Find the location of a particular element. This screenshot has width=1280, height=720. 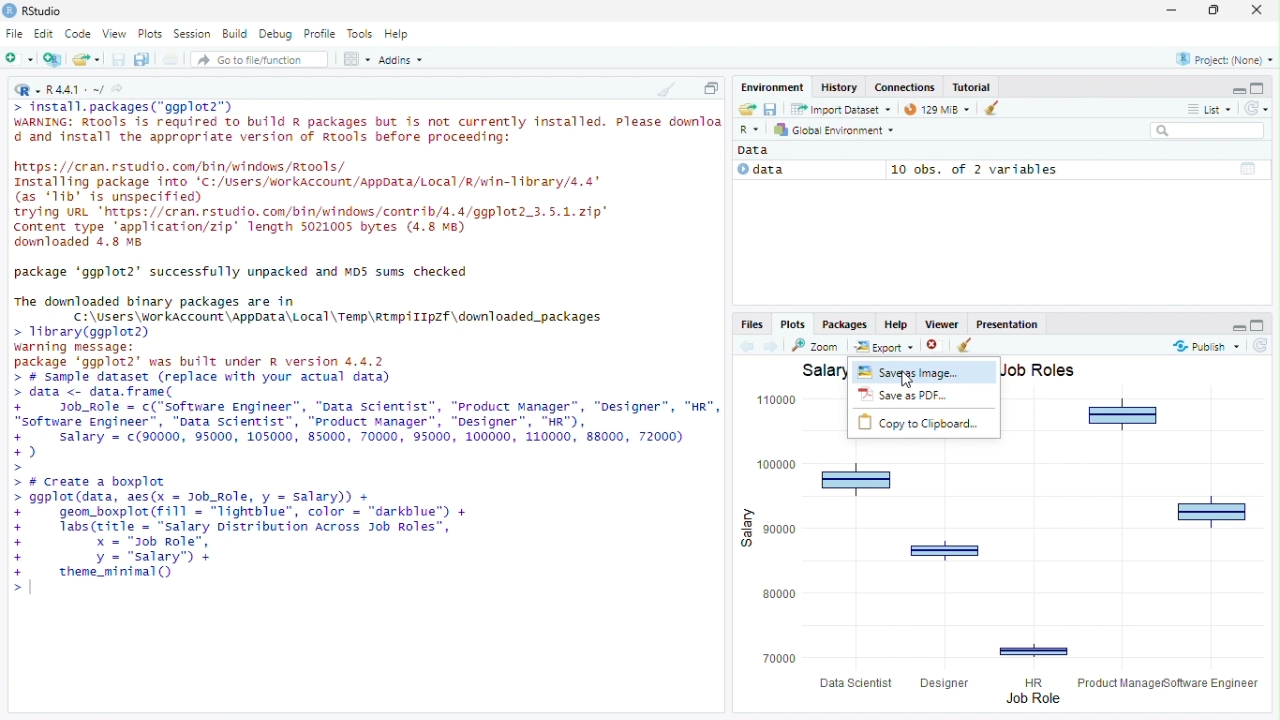

Export is located at coordinates (885, 346).